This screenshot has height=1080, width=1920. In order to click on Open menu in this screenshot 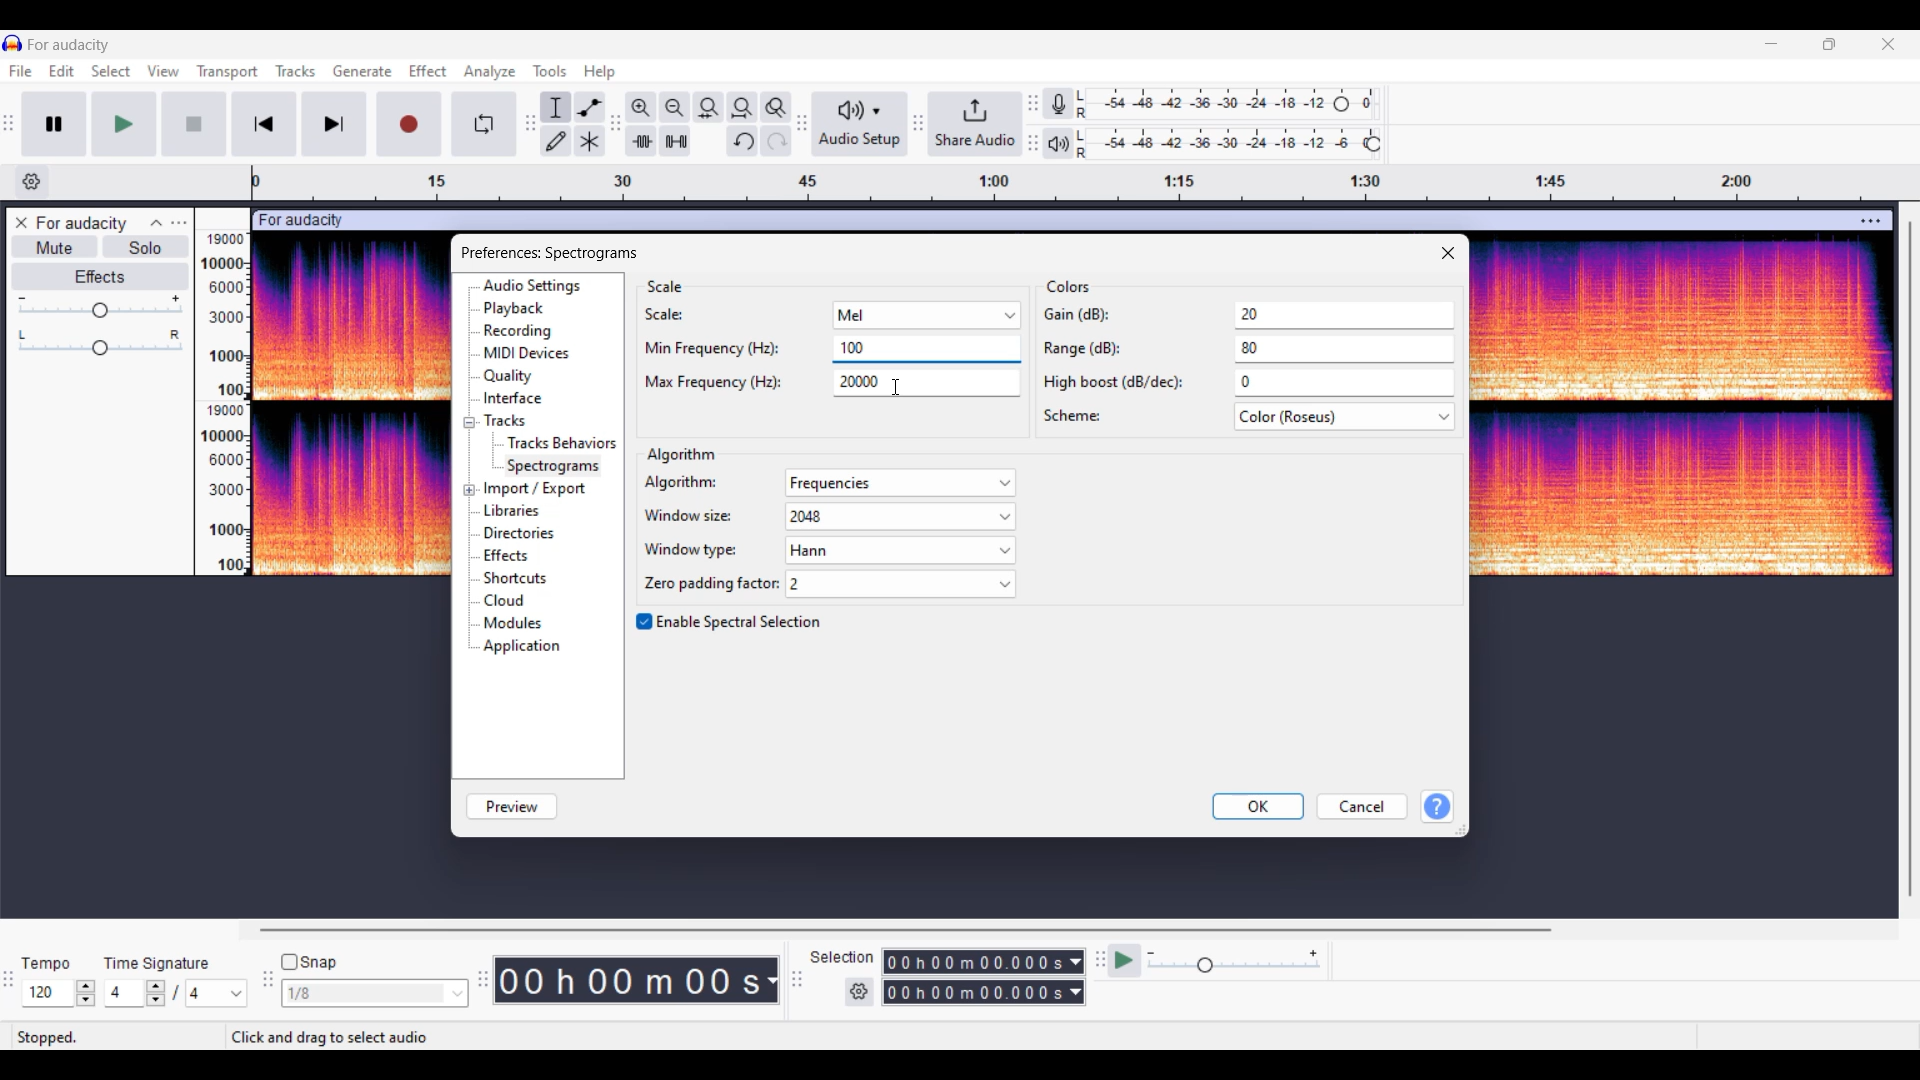, I will do `click(179, 223)`.